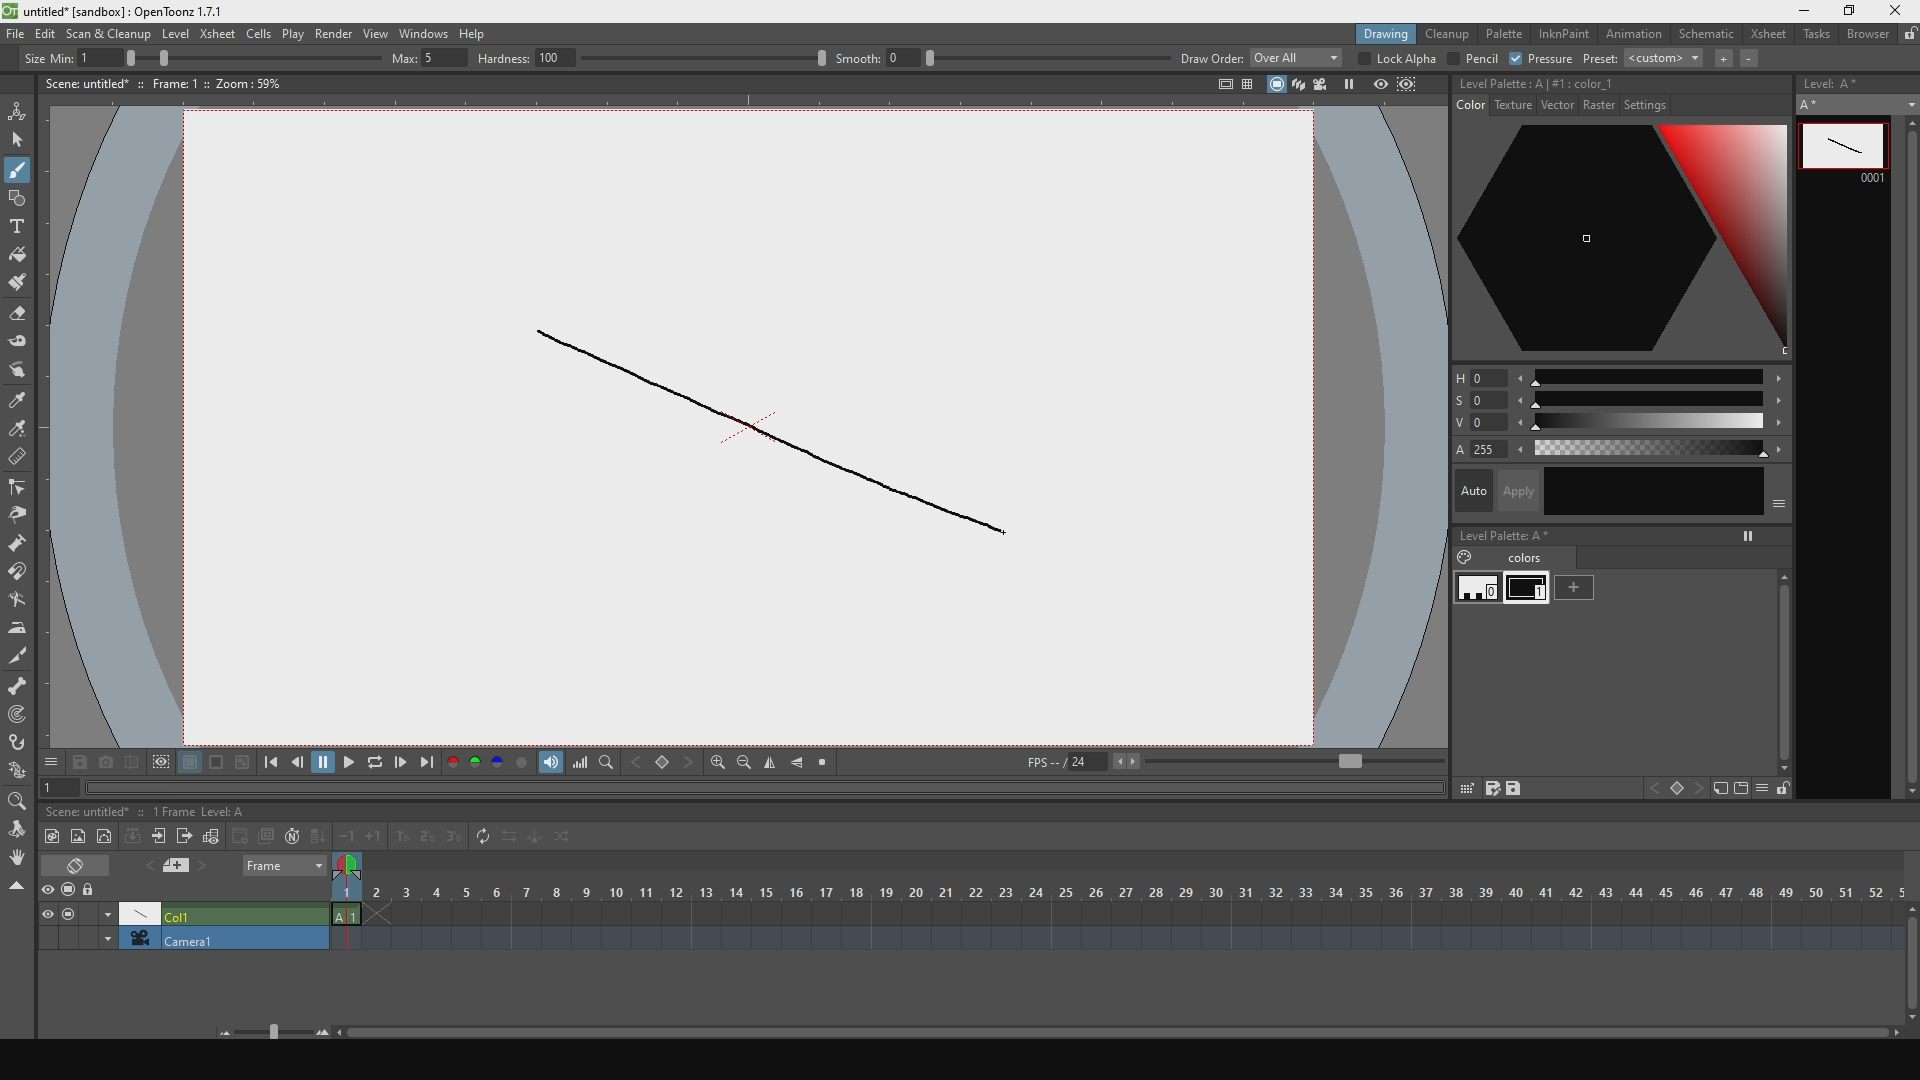 The width and height of the screenshot is (1920, 1080). Describe the element at coordinates (19, 744) in the screenshot. I see `hook` at that location.